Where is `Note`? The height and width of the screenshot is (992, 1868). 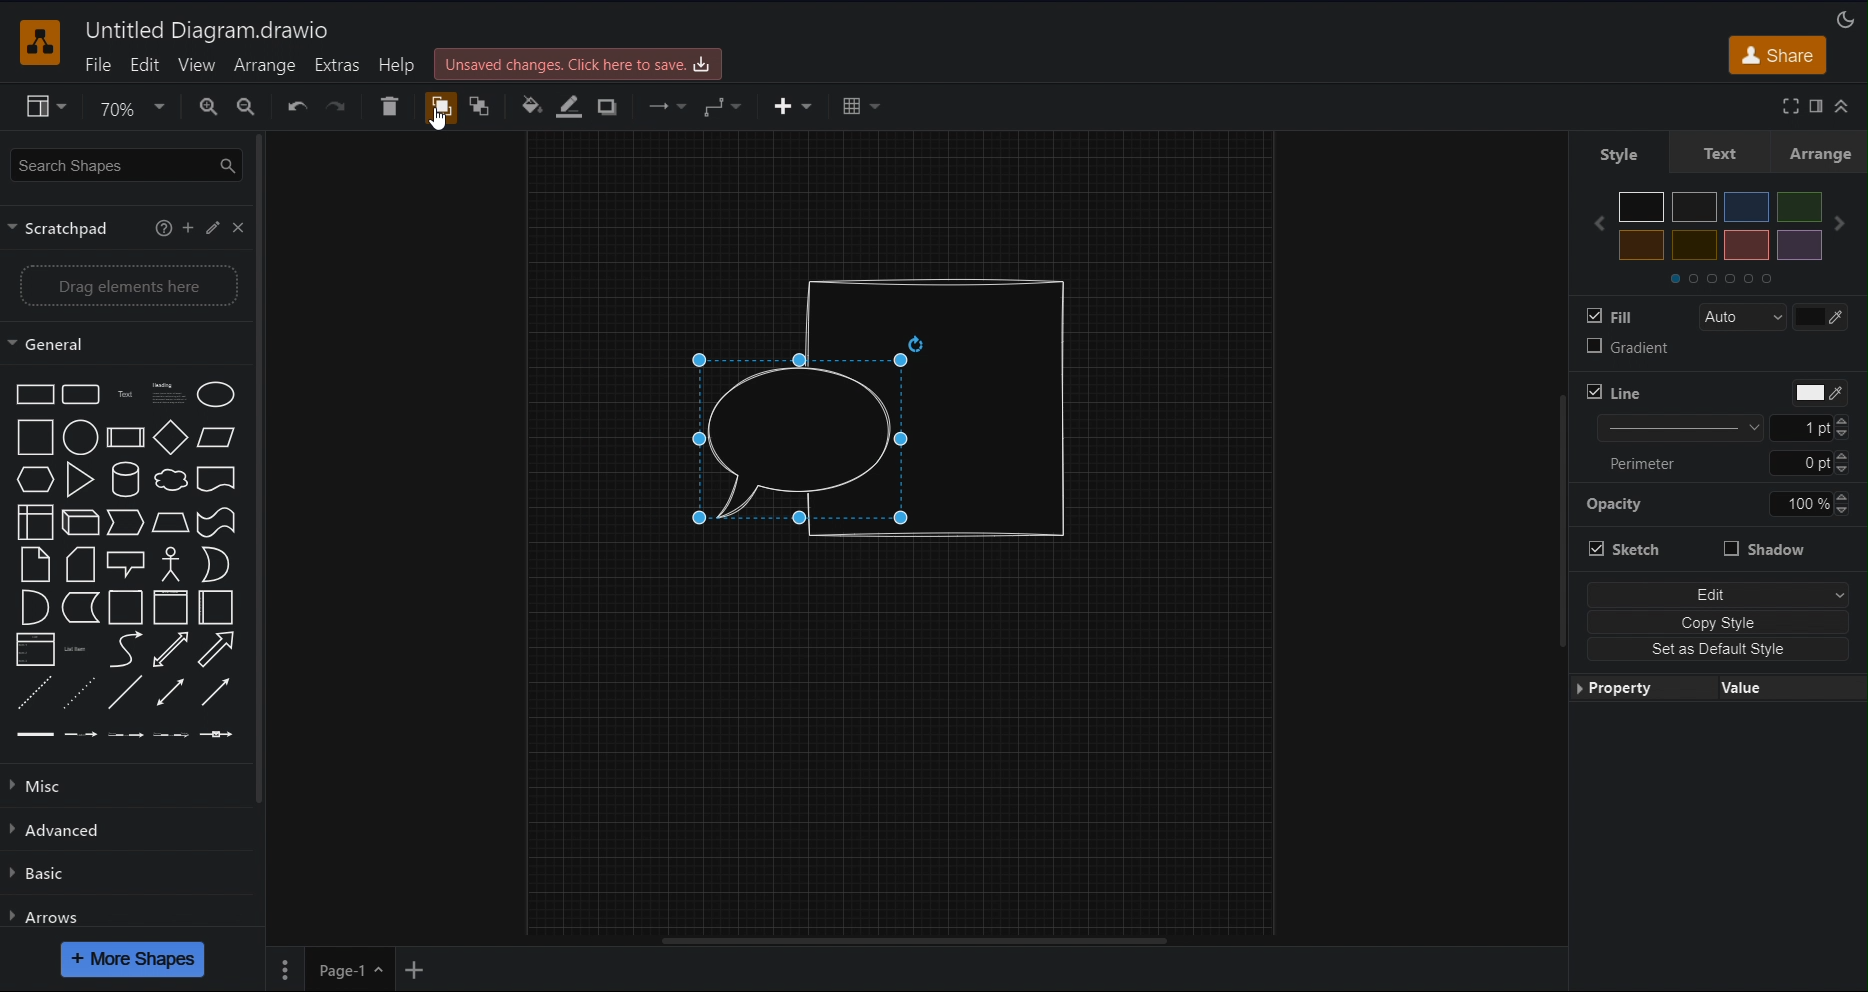 Note is located at coordinates (35, 564).